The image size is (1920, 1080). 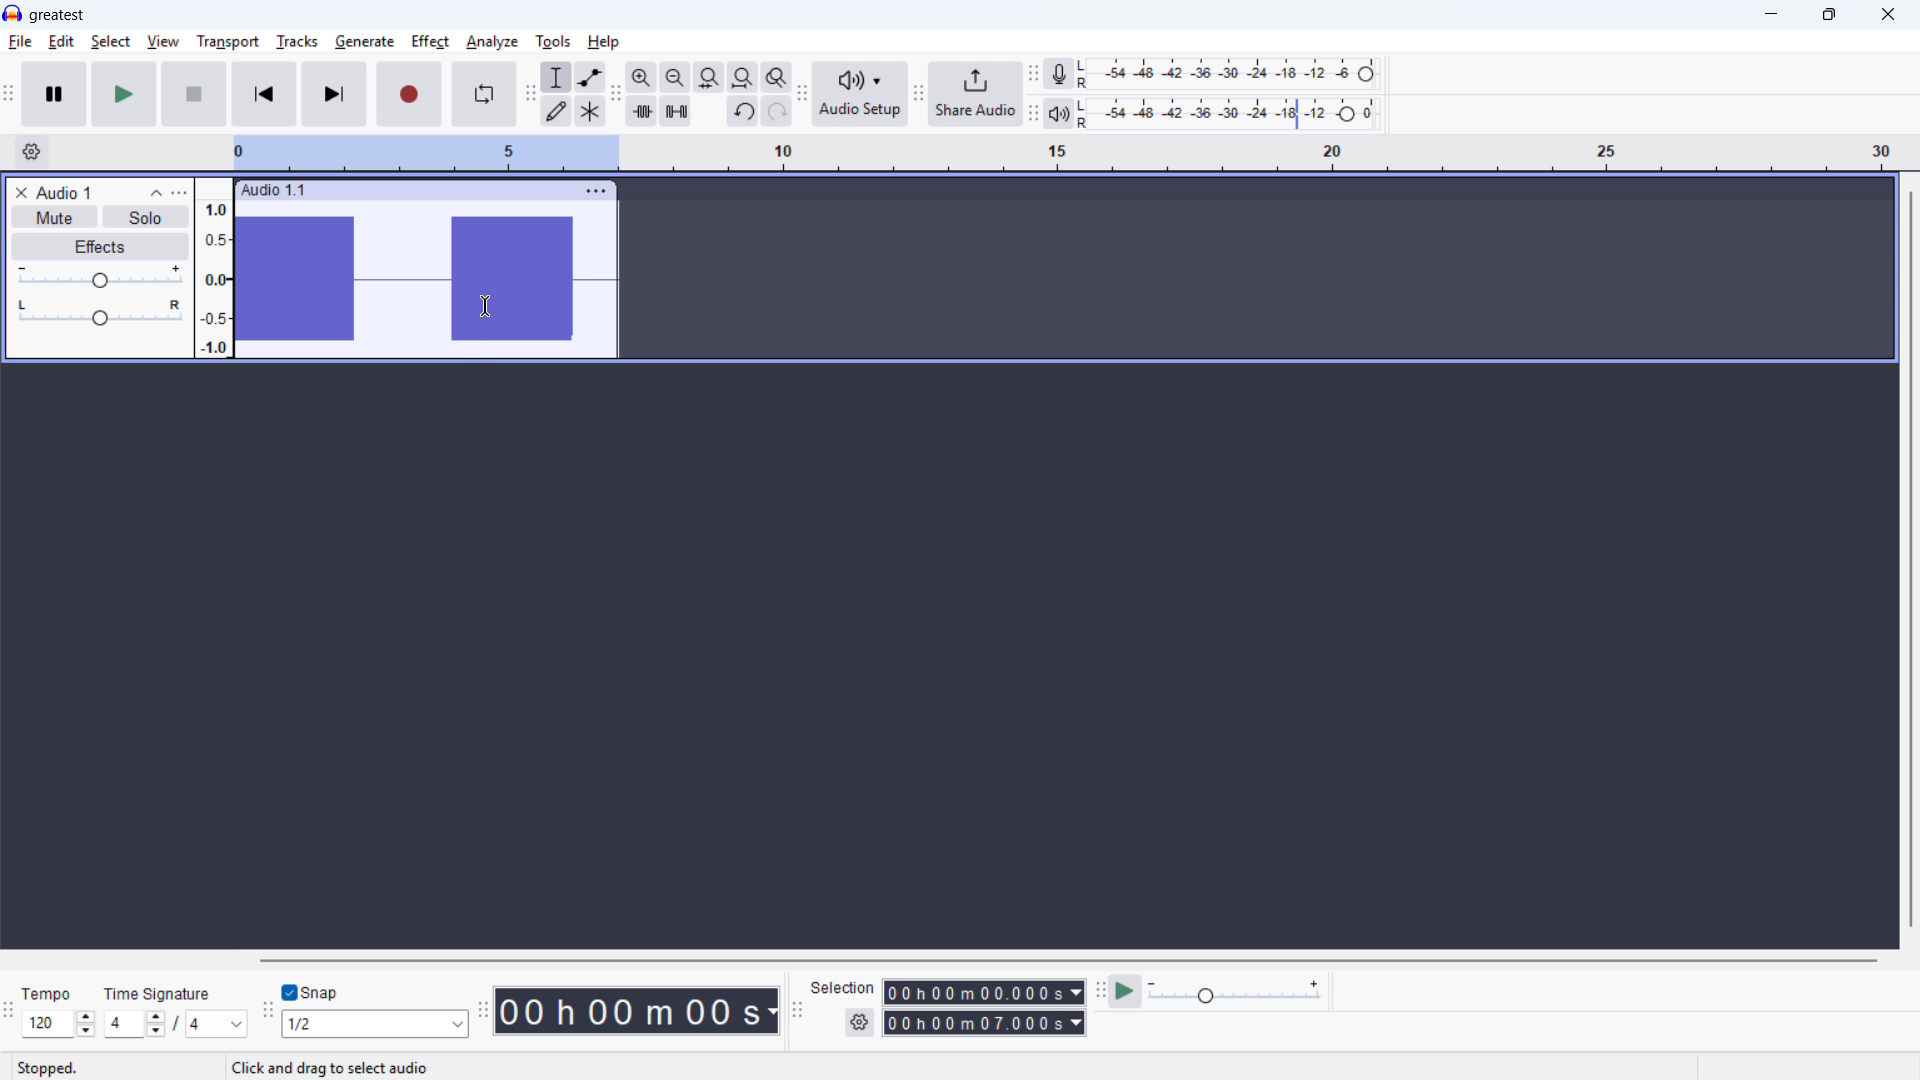 I want to click on transport, so click(x=228, y=42).